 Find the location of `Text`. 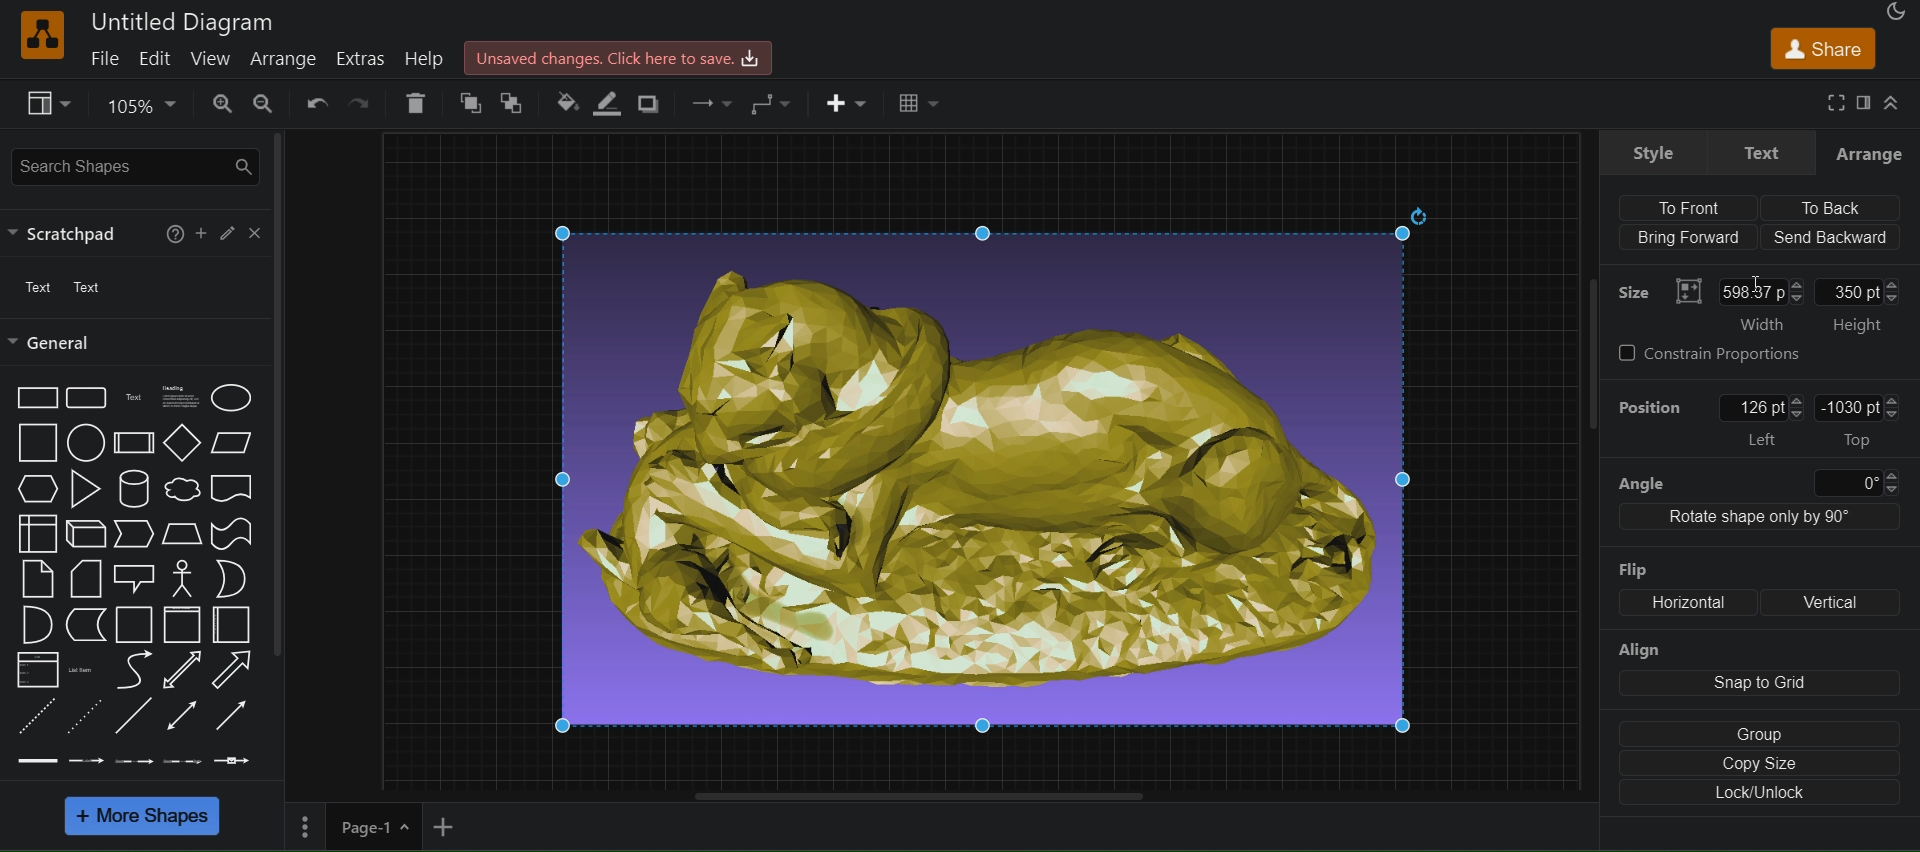

Text is located at coordinates (95, 287).